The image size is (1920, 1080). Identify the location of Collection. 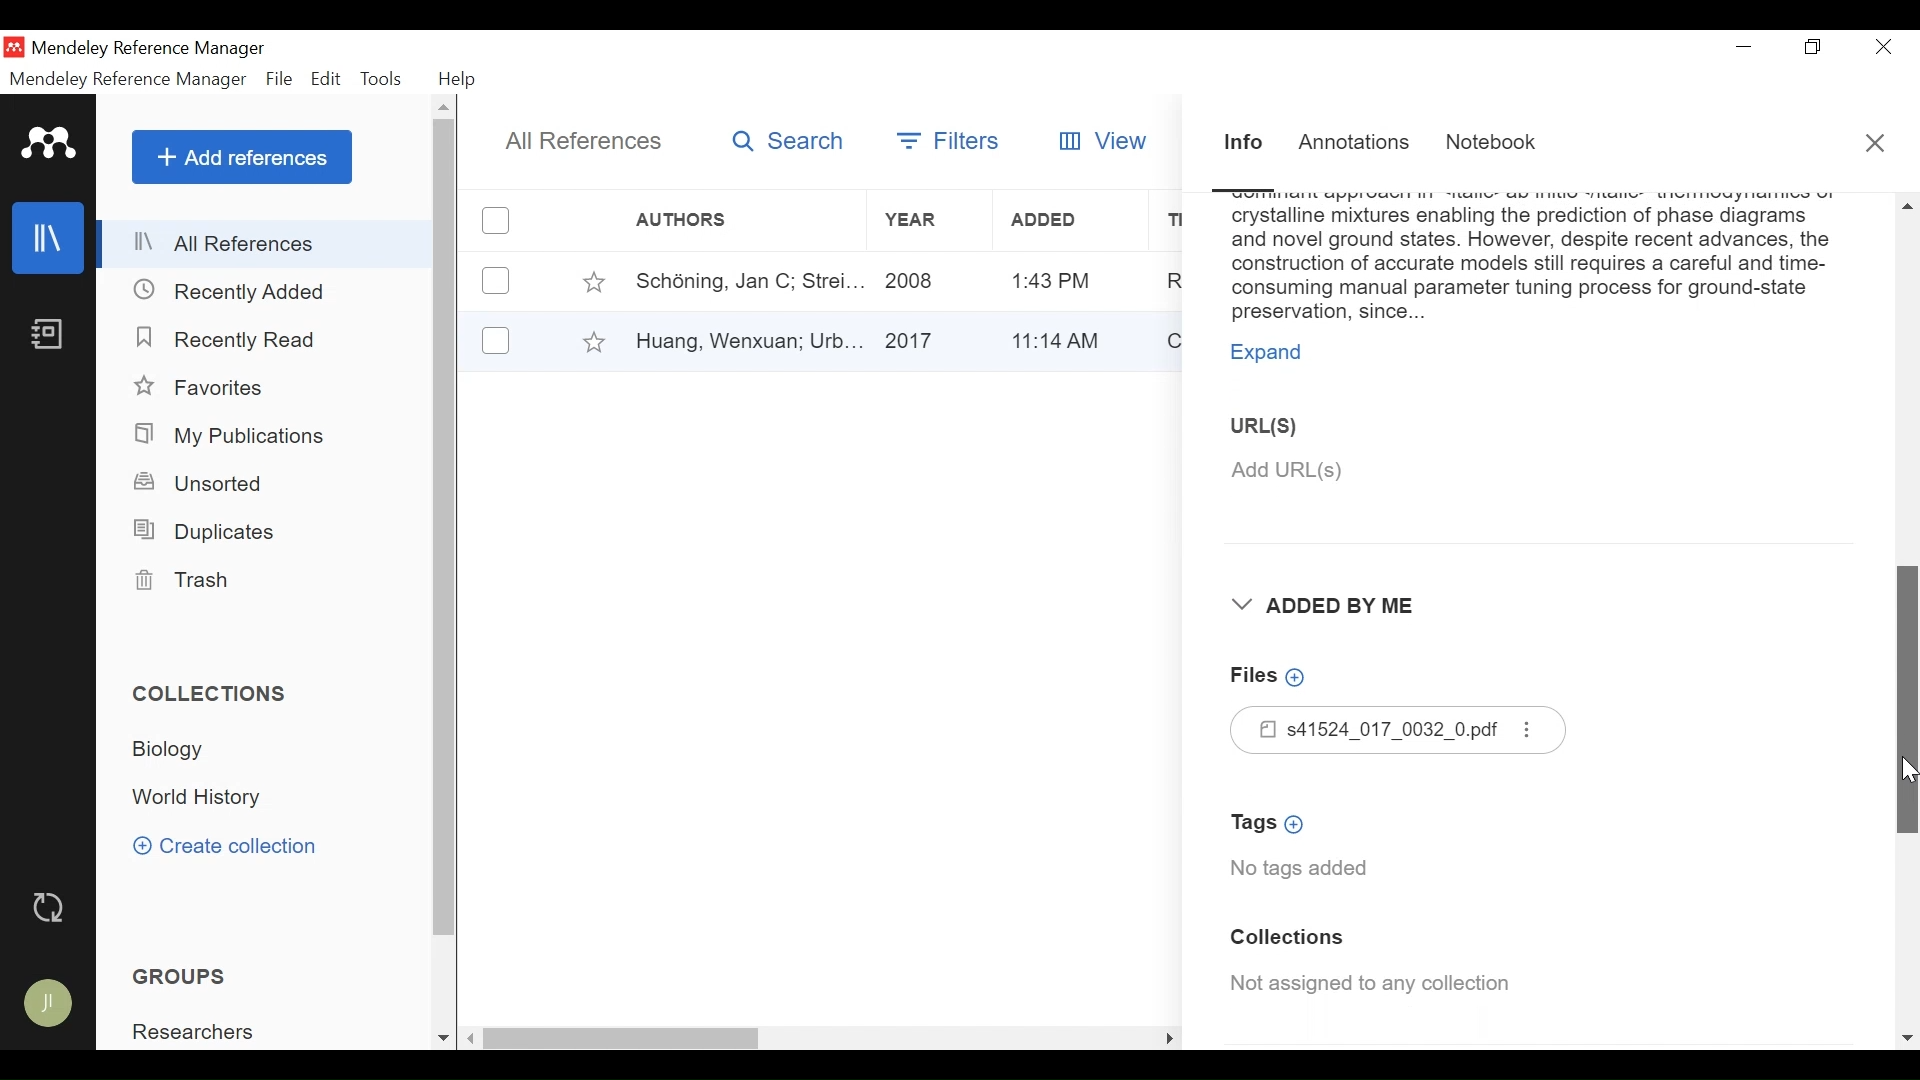
(200, 799).